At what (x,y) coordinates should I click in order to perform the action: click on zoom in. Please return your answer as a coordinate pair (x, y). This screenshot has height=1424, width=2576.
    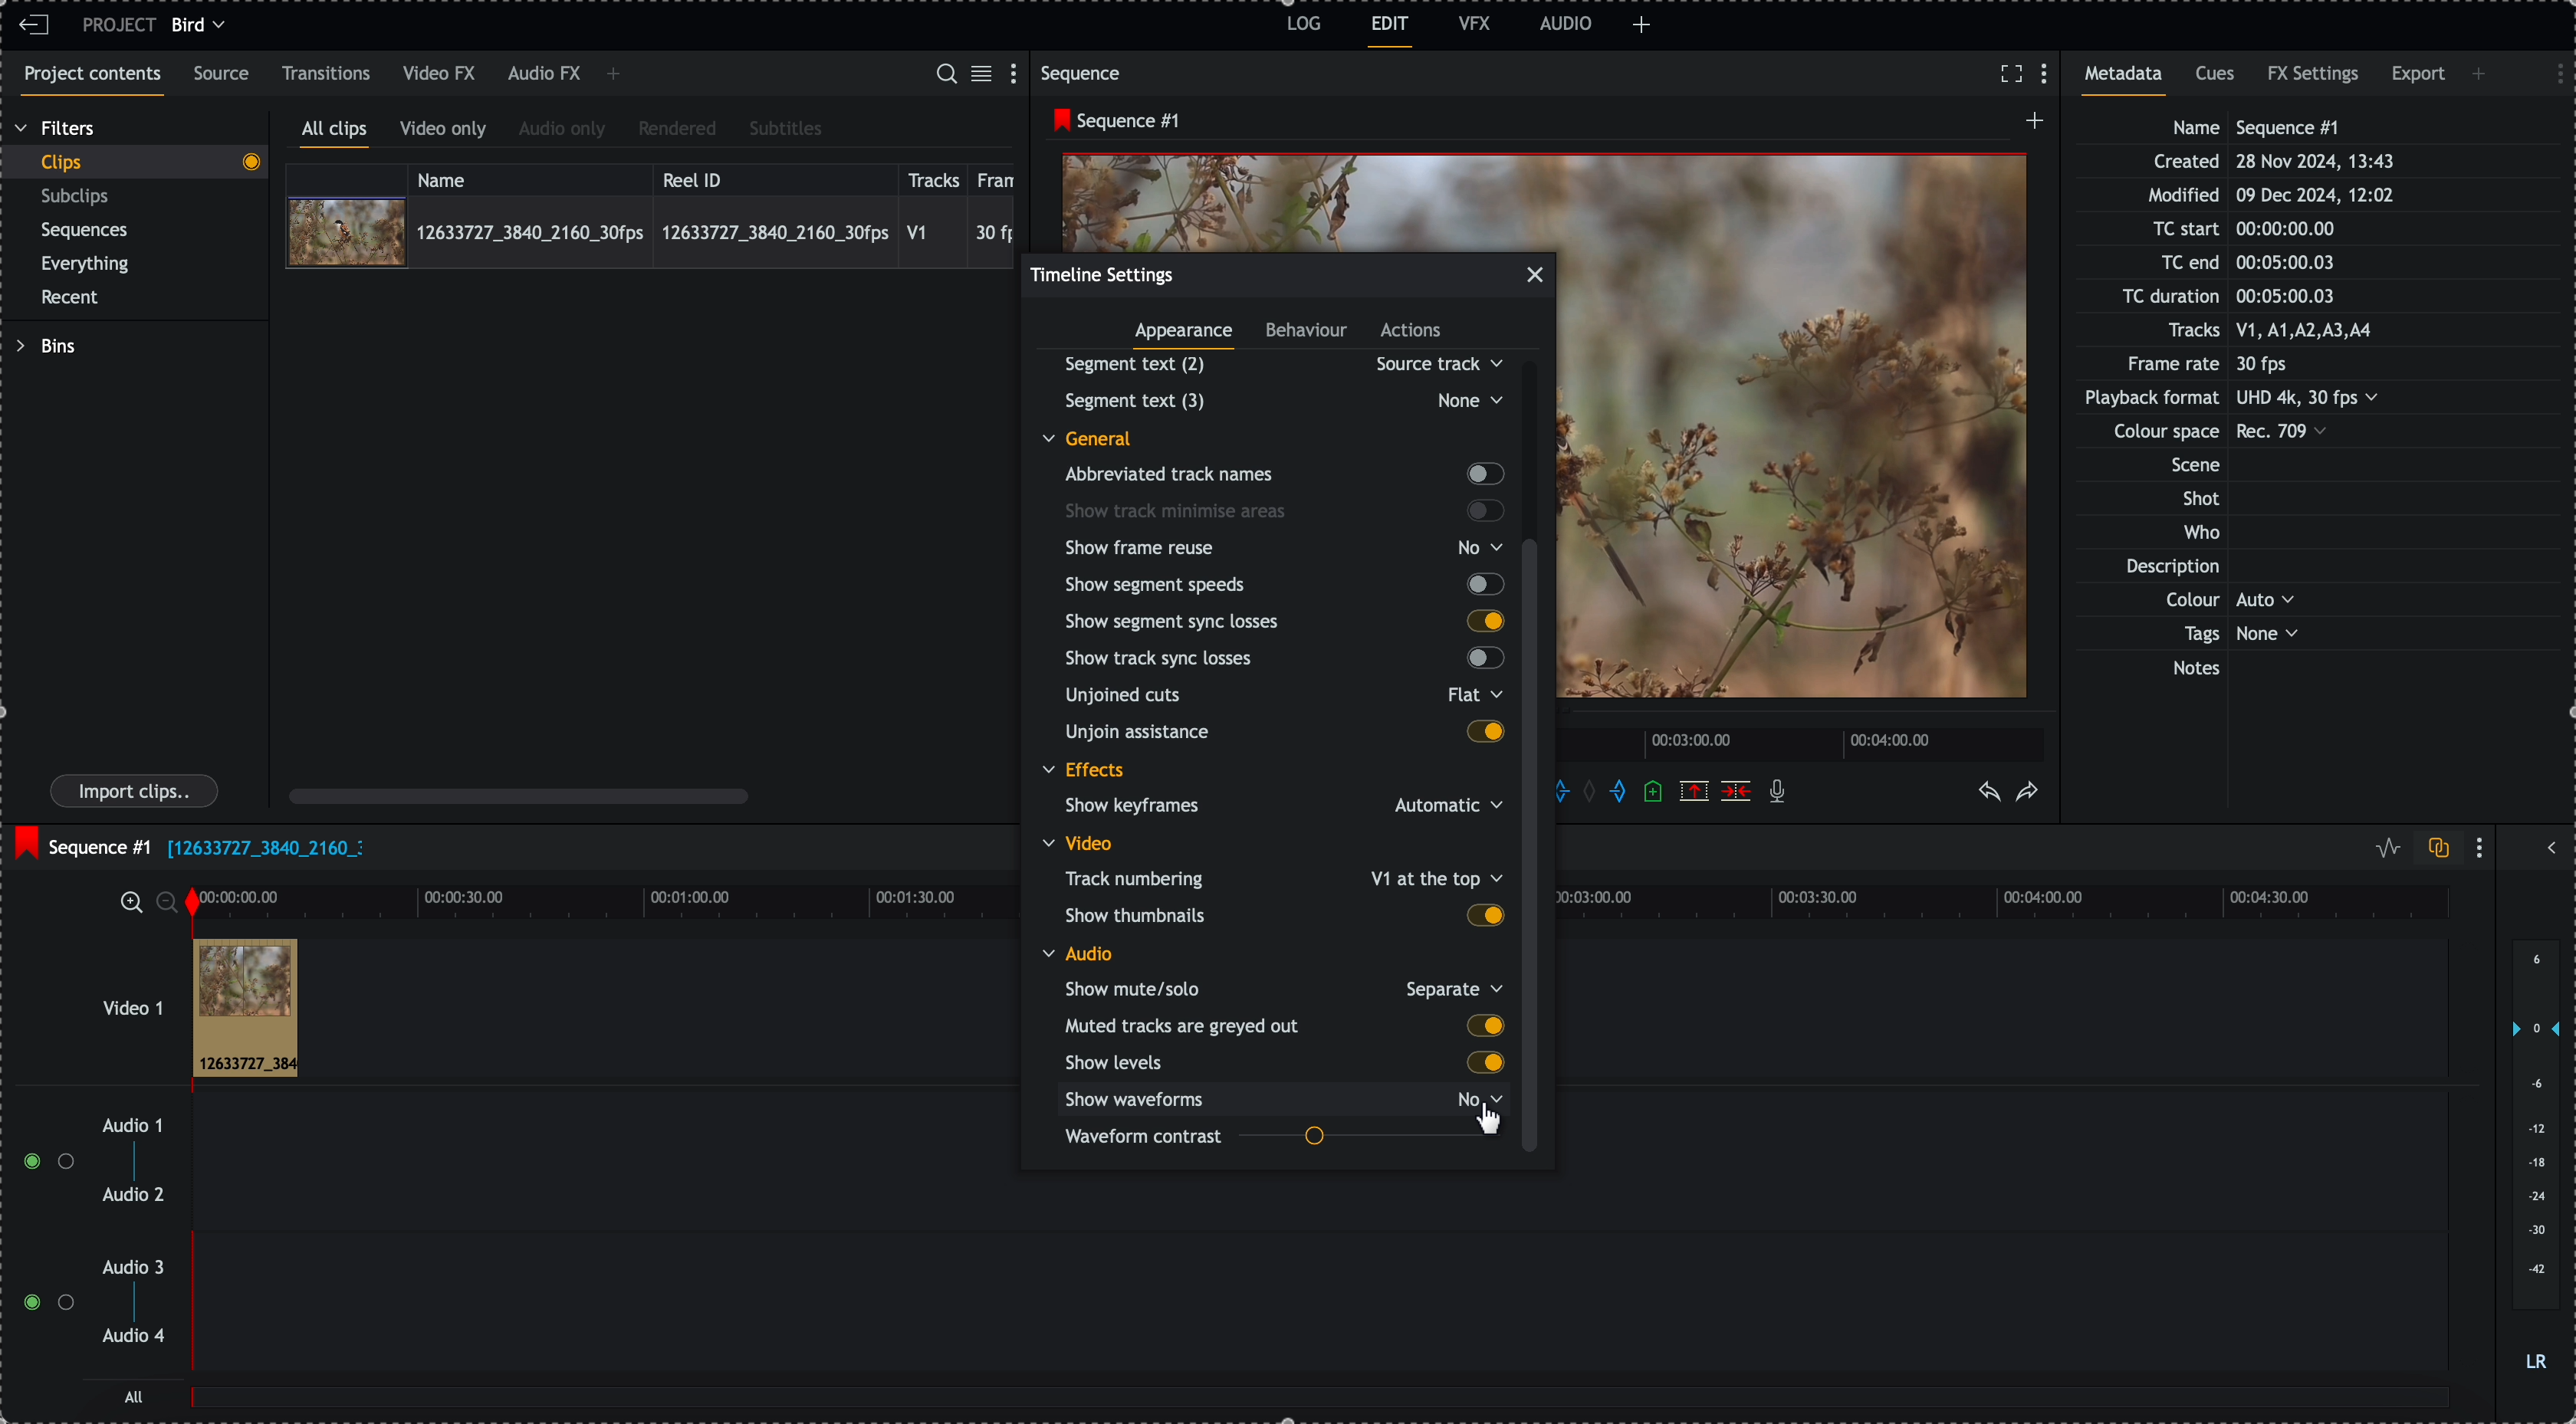
    Looking at the image, I should click on (129, 901).